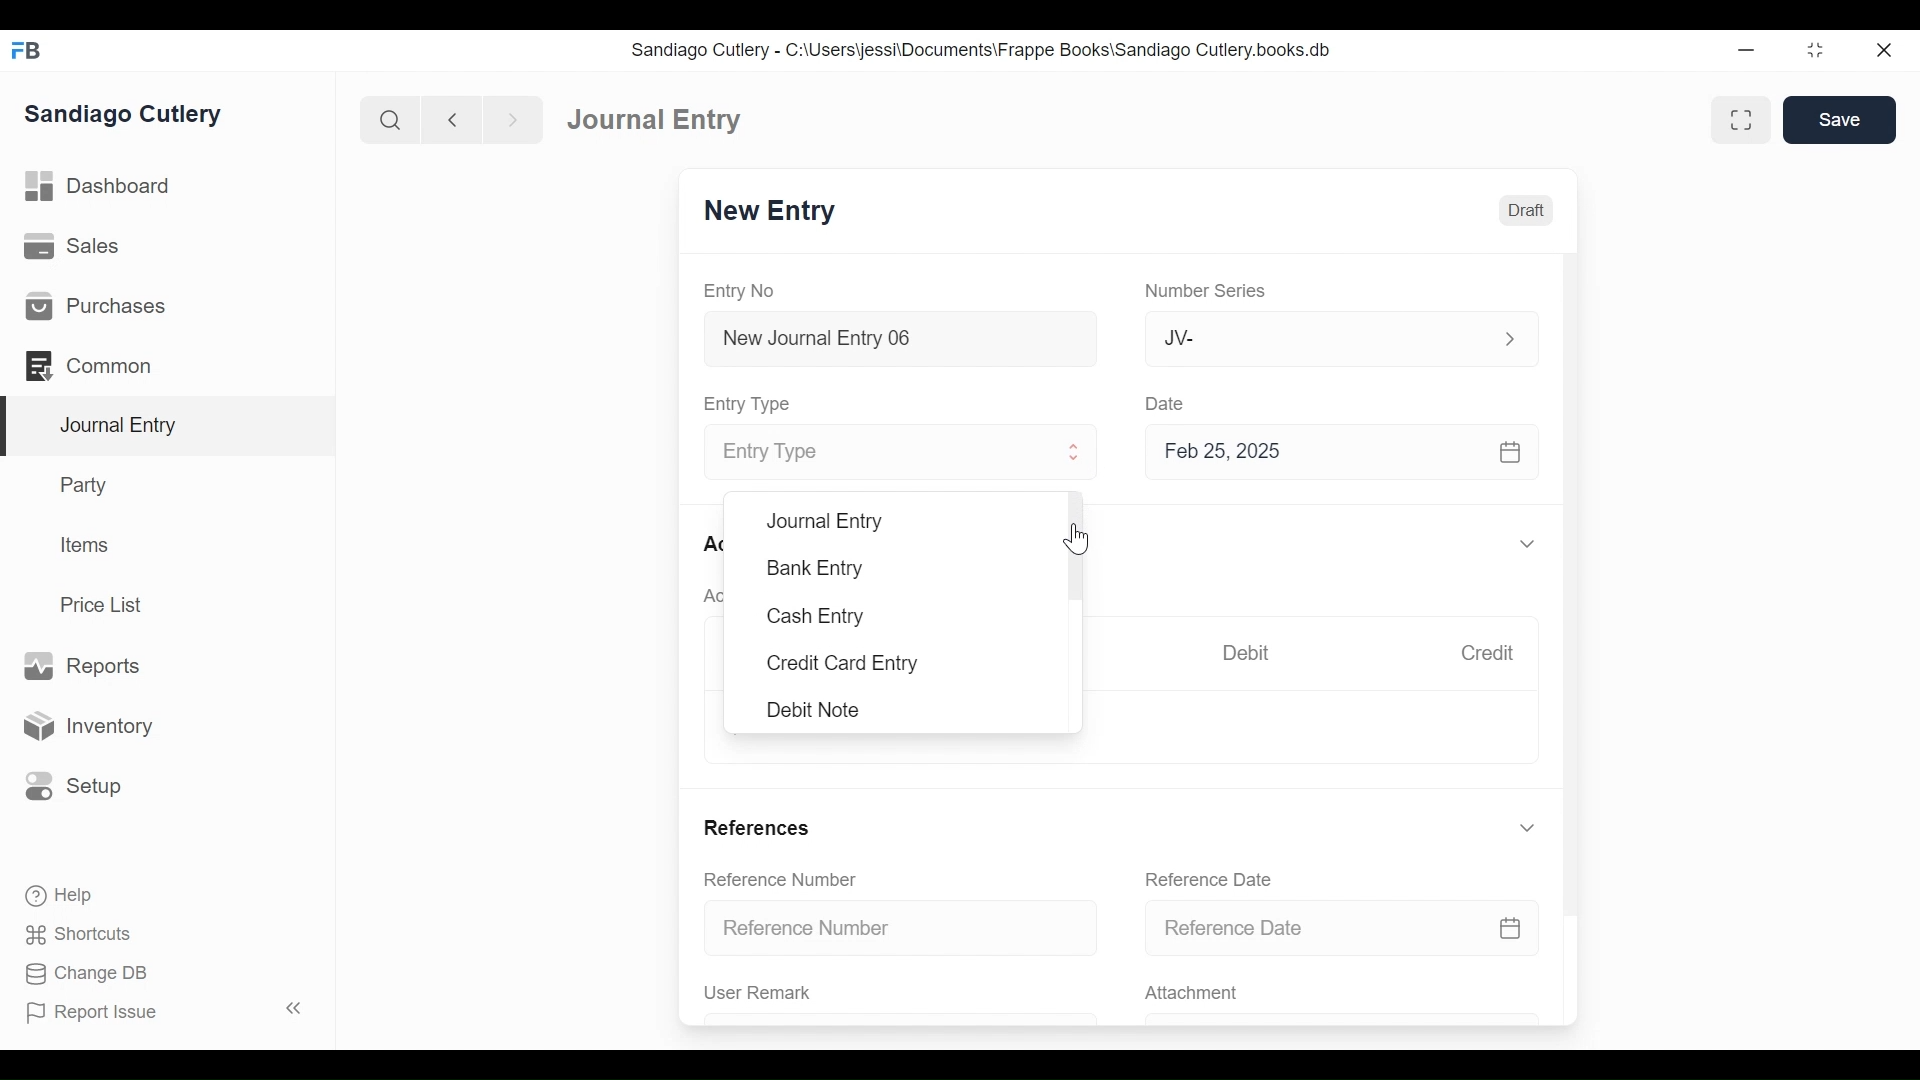 Image resolution: width=1920 pixels, height=1080 pixels. Describe the element at coordinates (780, 878) in the screenshot. I see `Reference Number` at that location.